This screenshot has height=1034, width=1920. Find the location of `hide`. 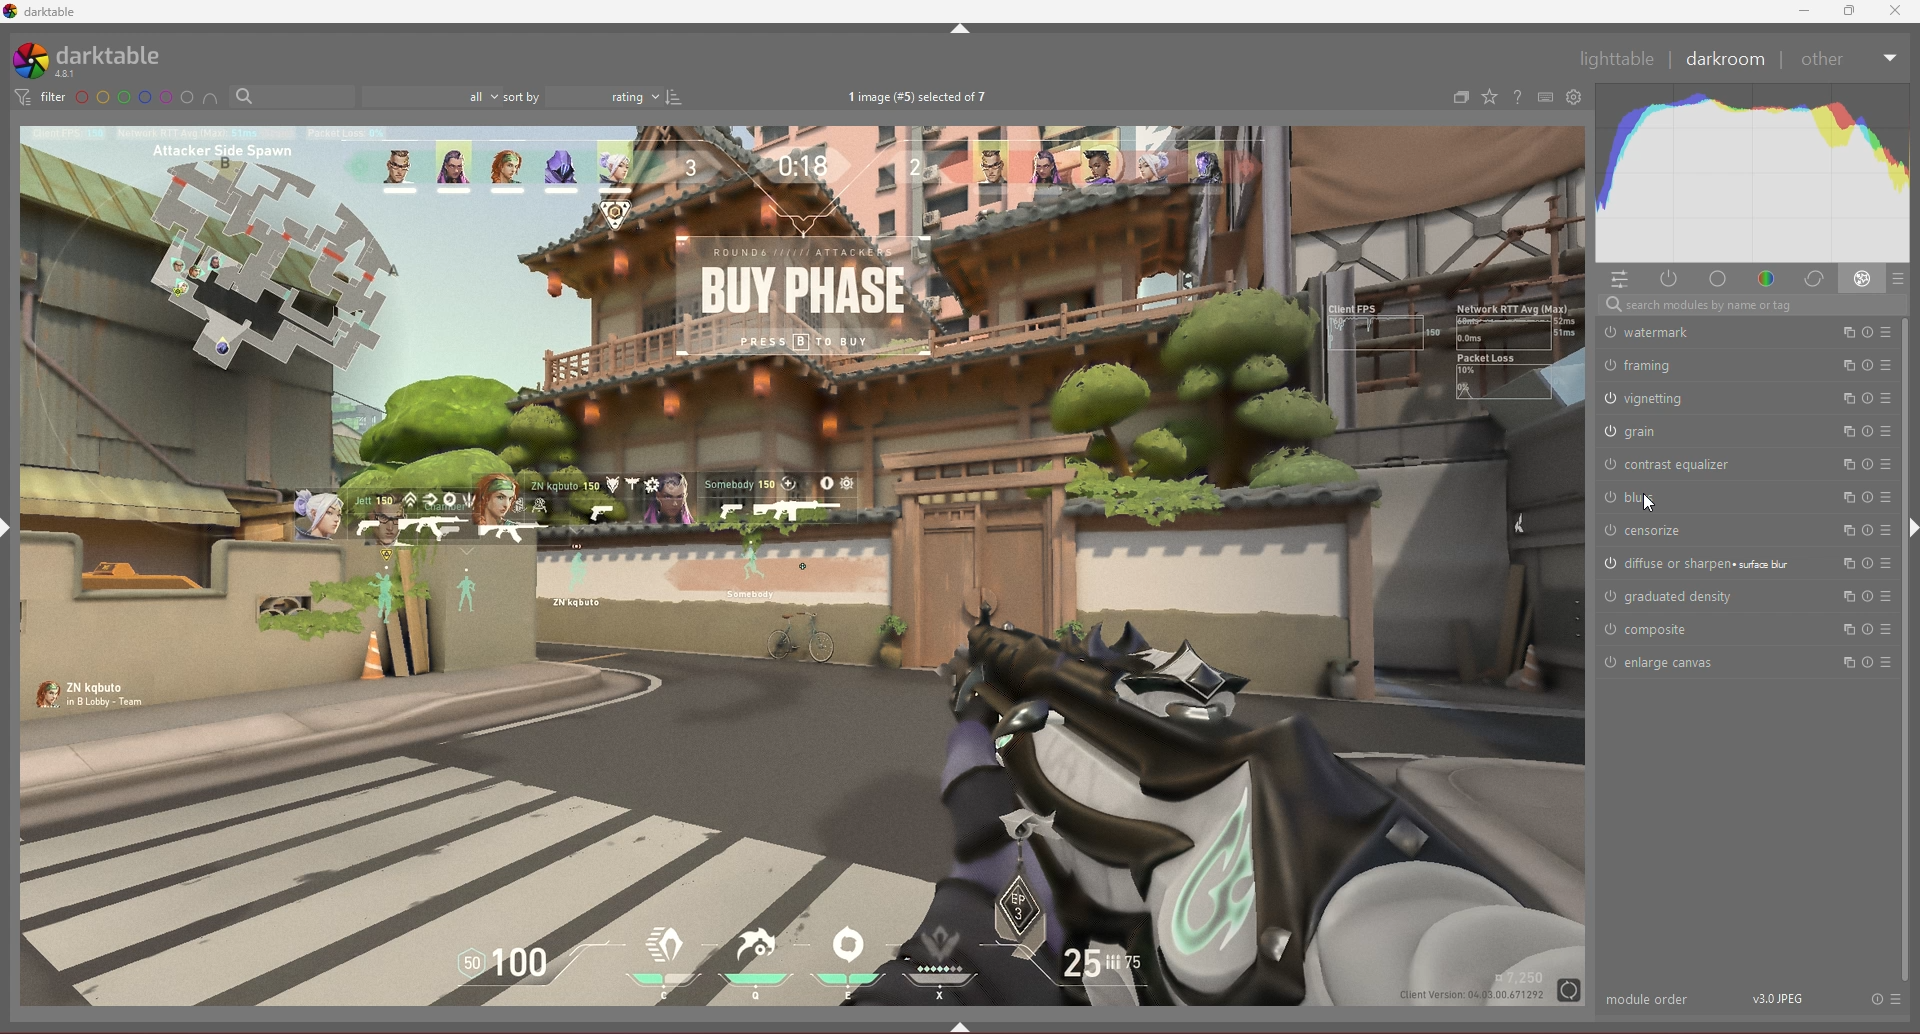

hide is located at coordinates (961, 29).